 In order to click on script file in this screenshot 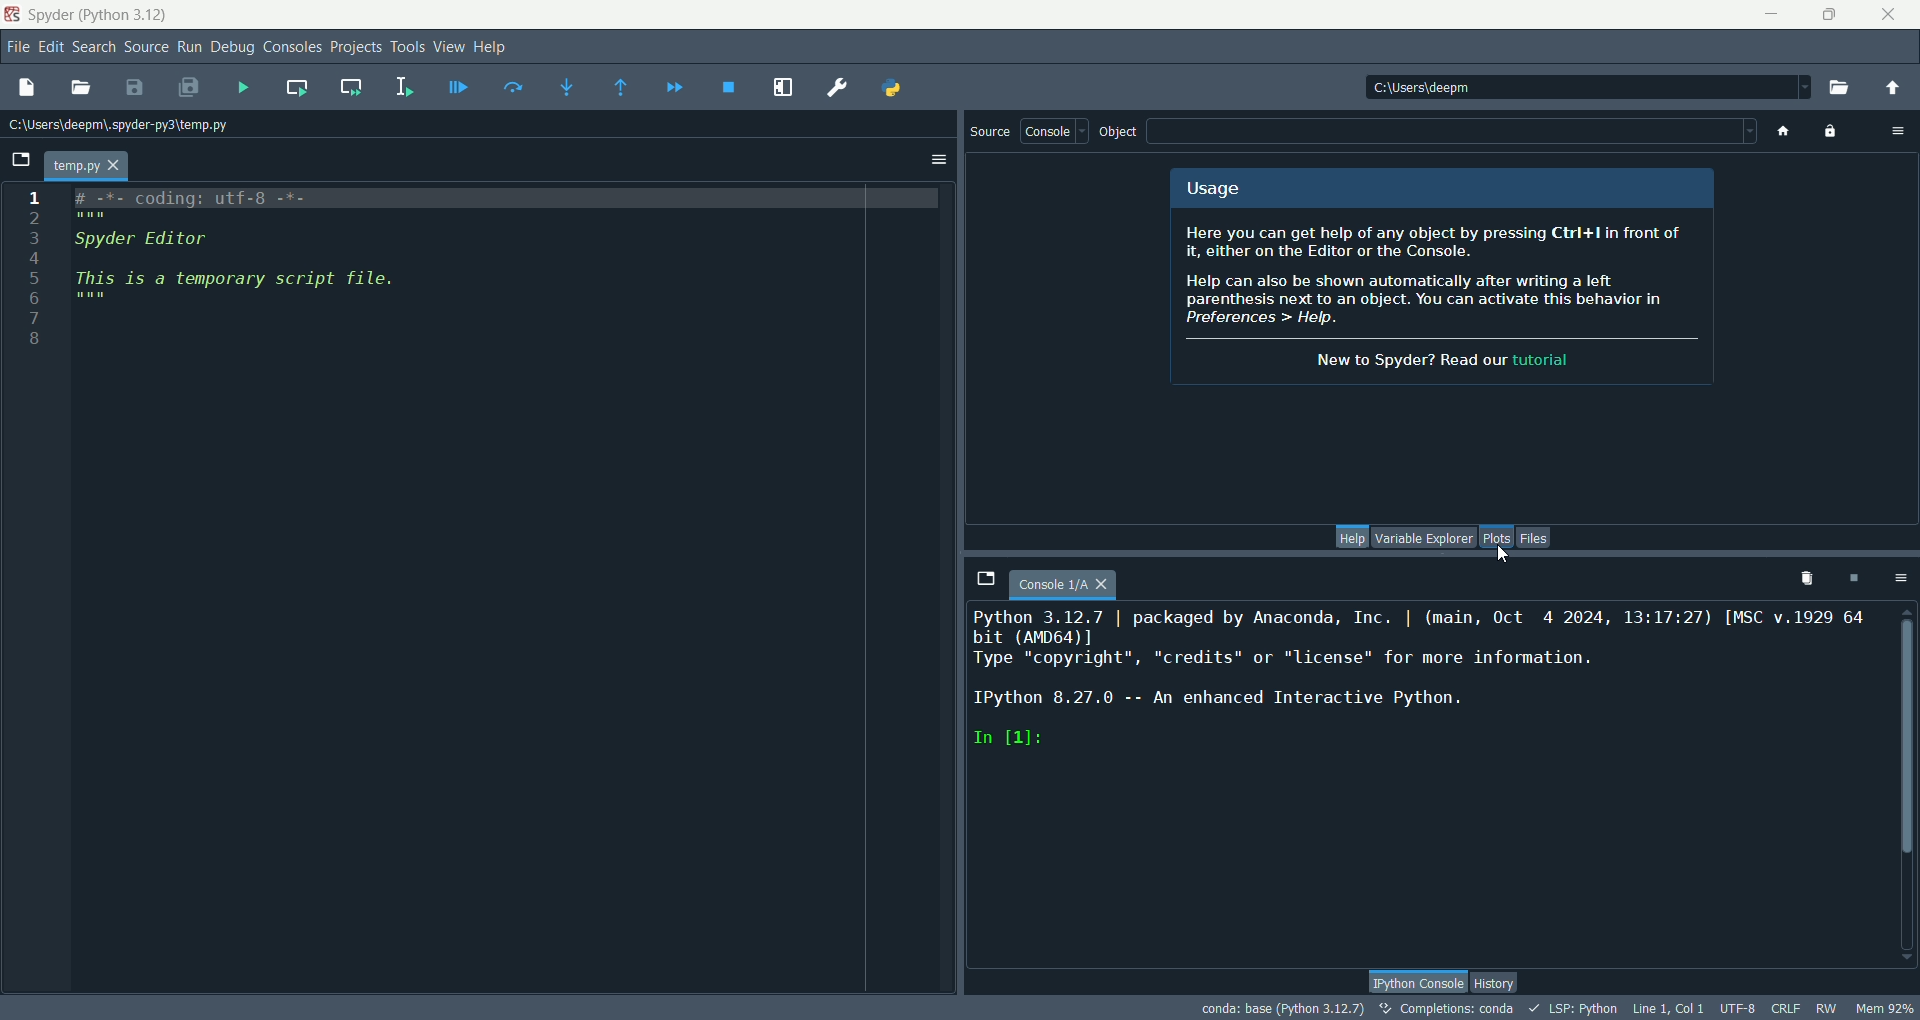, I will do `click(290, 271)`.